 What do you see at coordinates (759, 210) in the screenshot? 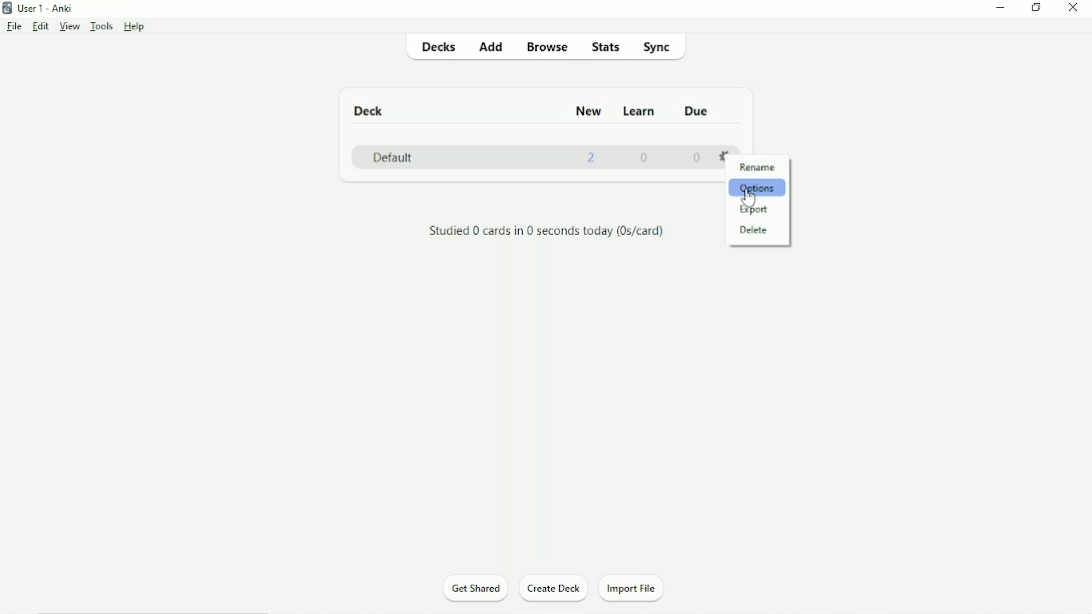
I see `Export` at bounding box center [759, 210].